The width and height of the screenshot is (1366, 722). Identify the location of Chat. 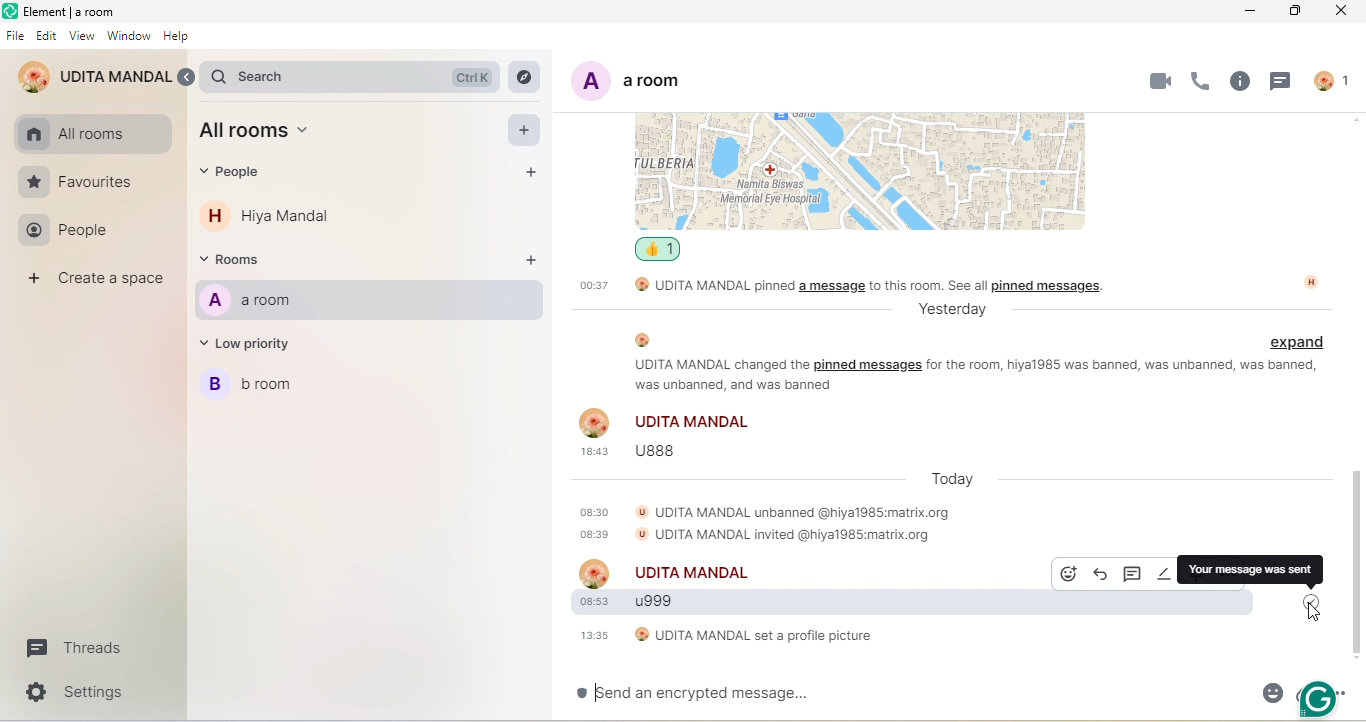
(1287, 82).